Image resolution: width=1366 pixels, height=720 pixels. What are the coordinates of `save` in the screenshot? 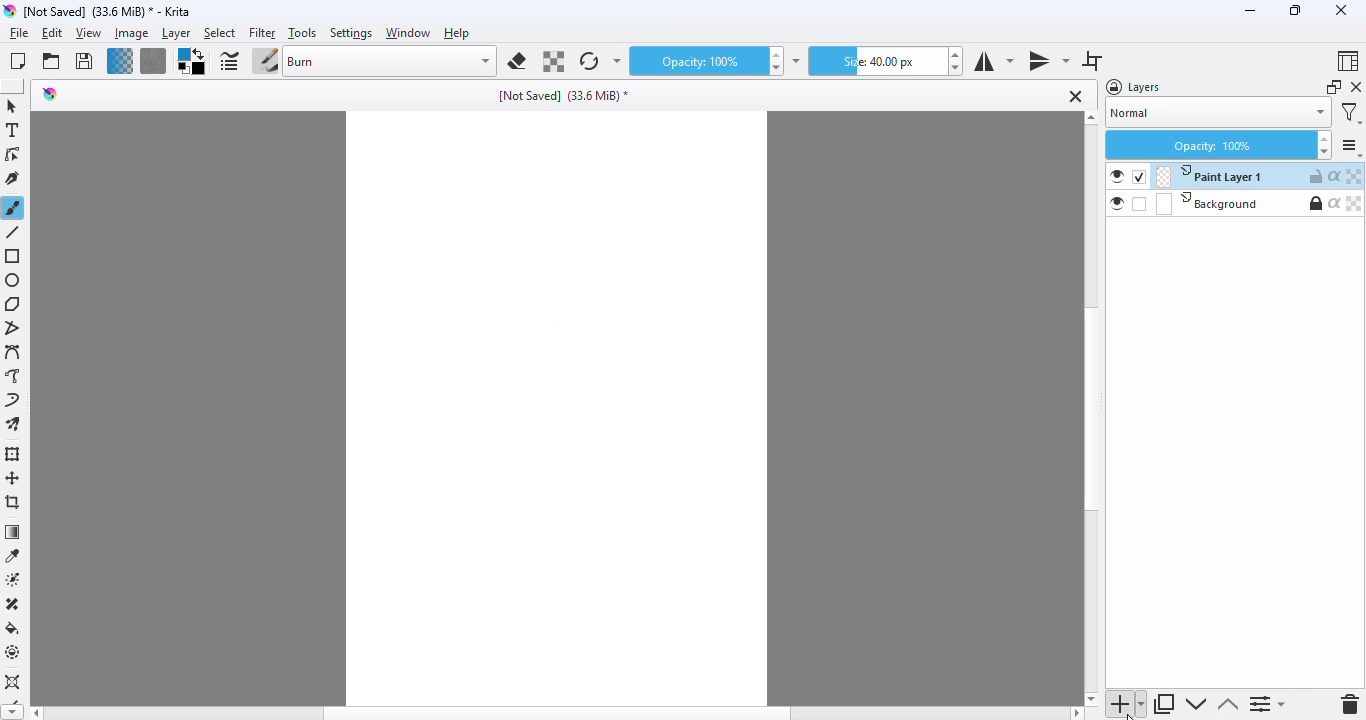 It's located at (84, 61).